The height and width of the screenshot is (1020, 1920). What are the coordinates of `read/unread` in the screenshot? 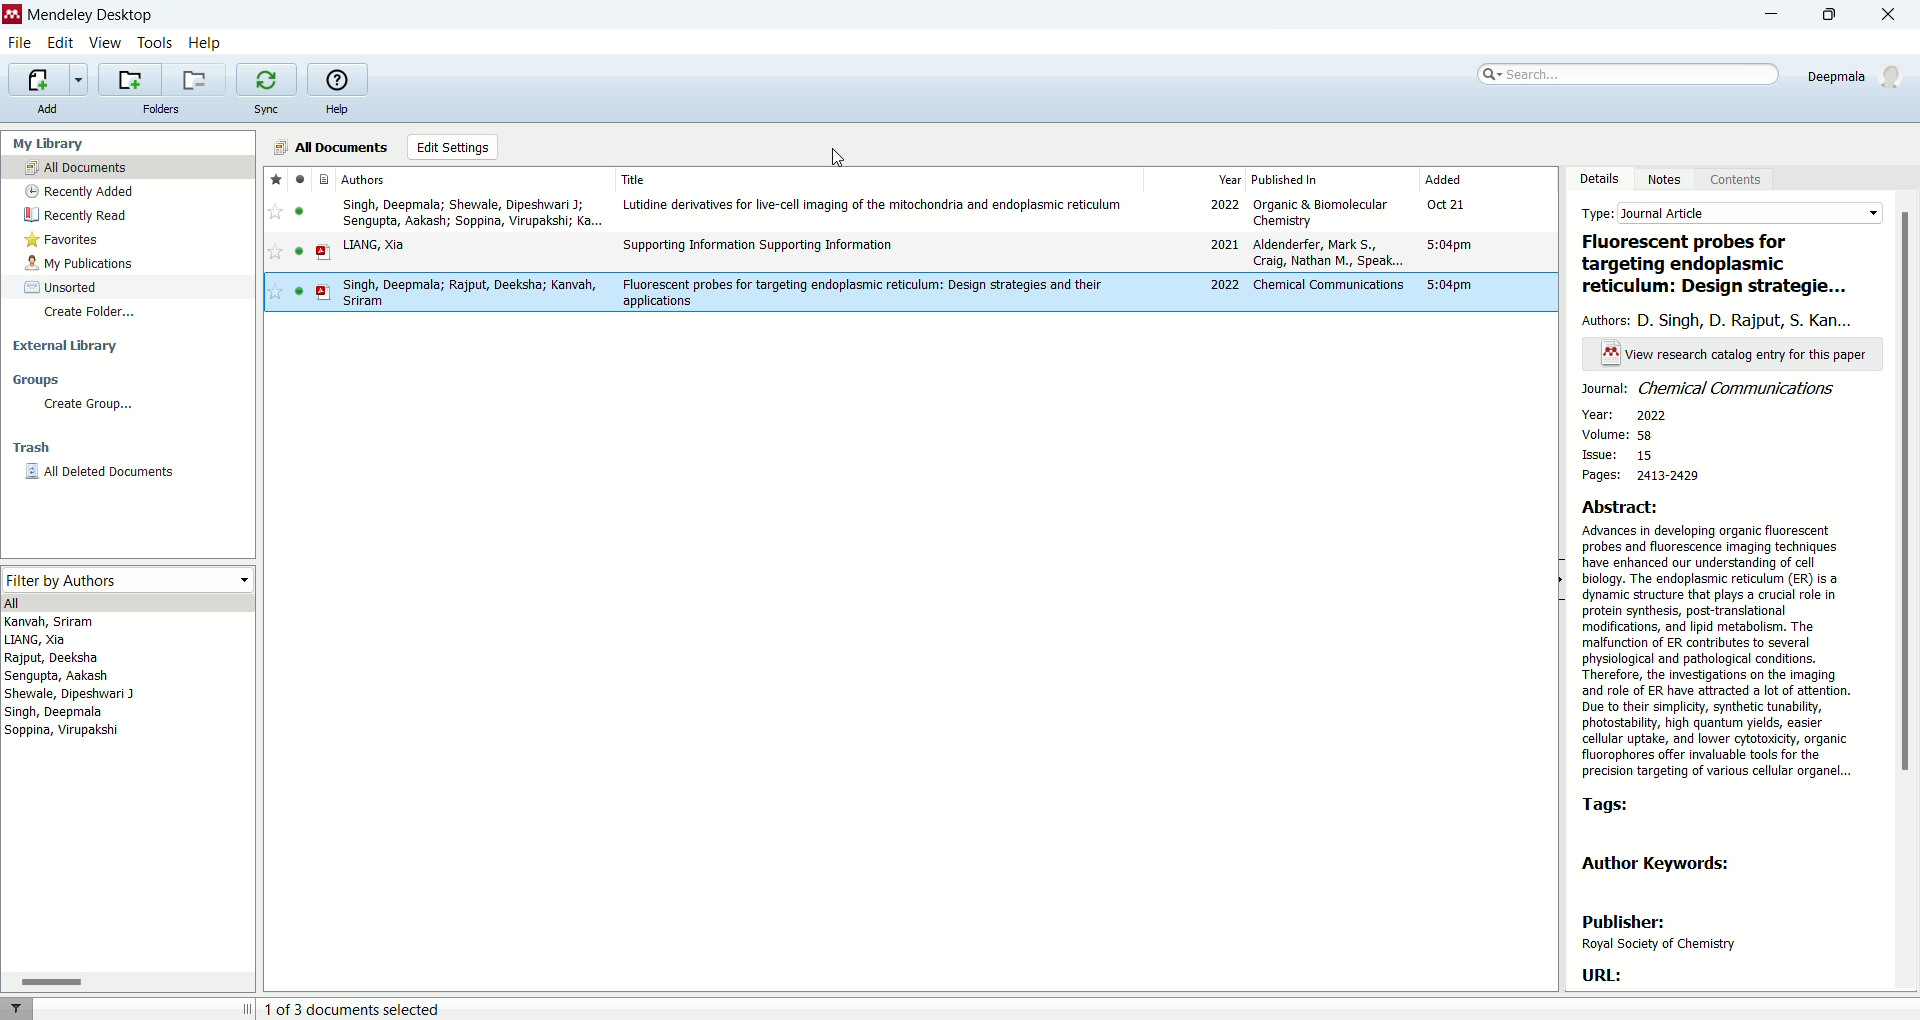 It's located at (299, 254).